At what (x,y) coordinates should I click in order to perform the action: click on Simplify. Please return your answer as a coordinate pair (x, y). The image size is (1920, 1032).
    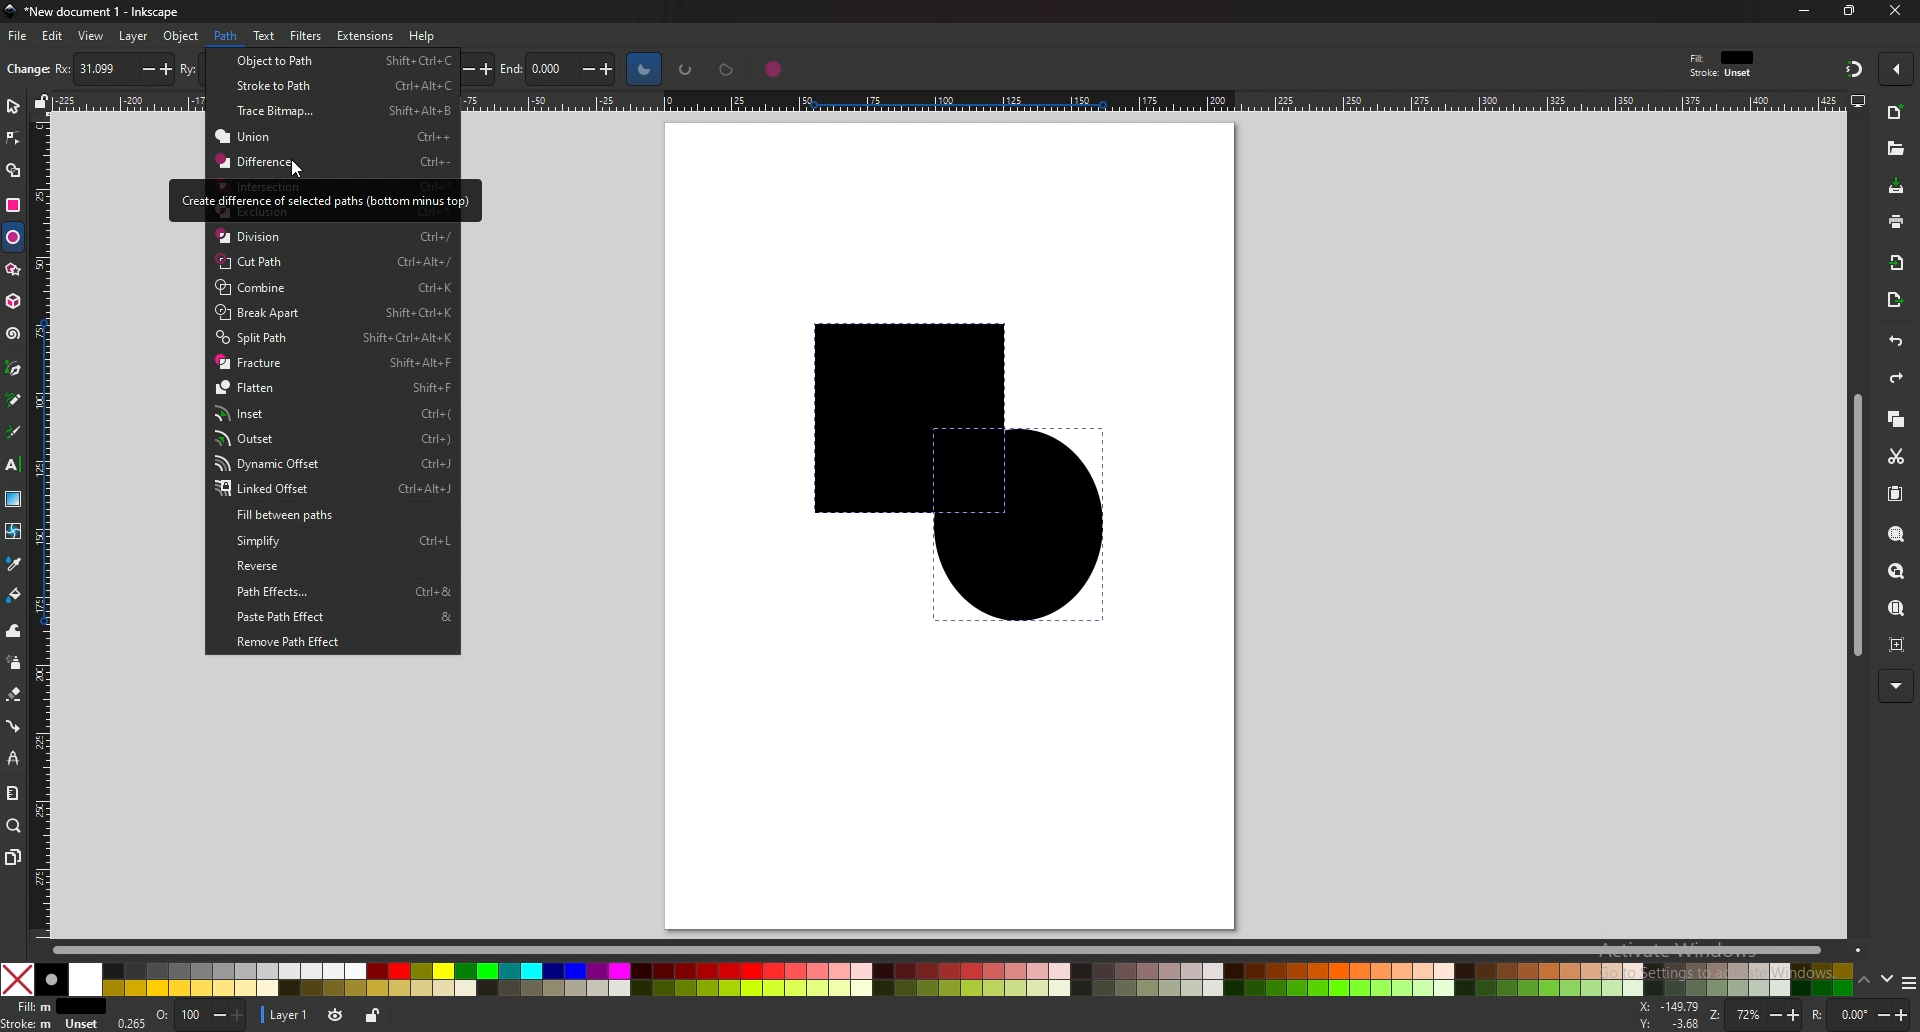
    Looking at the image, I should click on (341, 544).